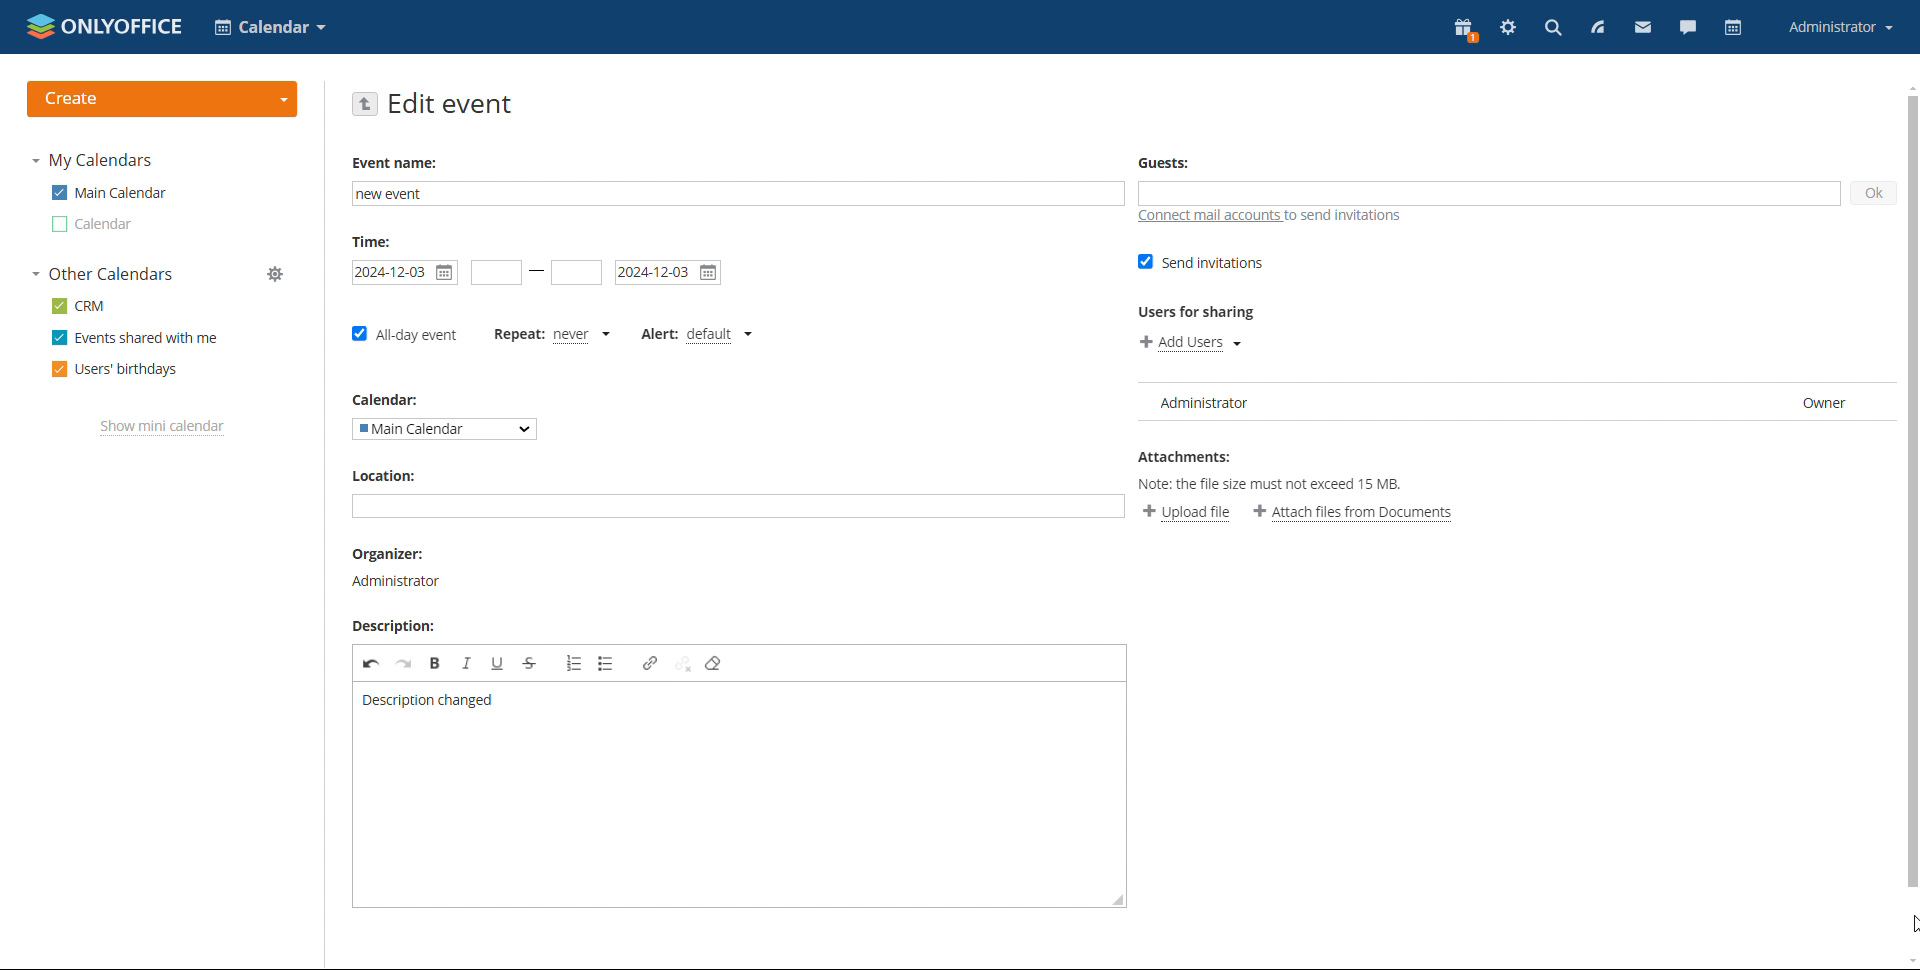 The height and width of the screenshot is (970, 1920). I want to click on ok, so click(1873, 195).